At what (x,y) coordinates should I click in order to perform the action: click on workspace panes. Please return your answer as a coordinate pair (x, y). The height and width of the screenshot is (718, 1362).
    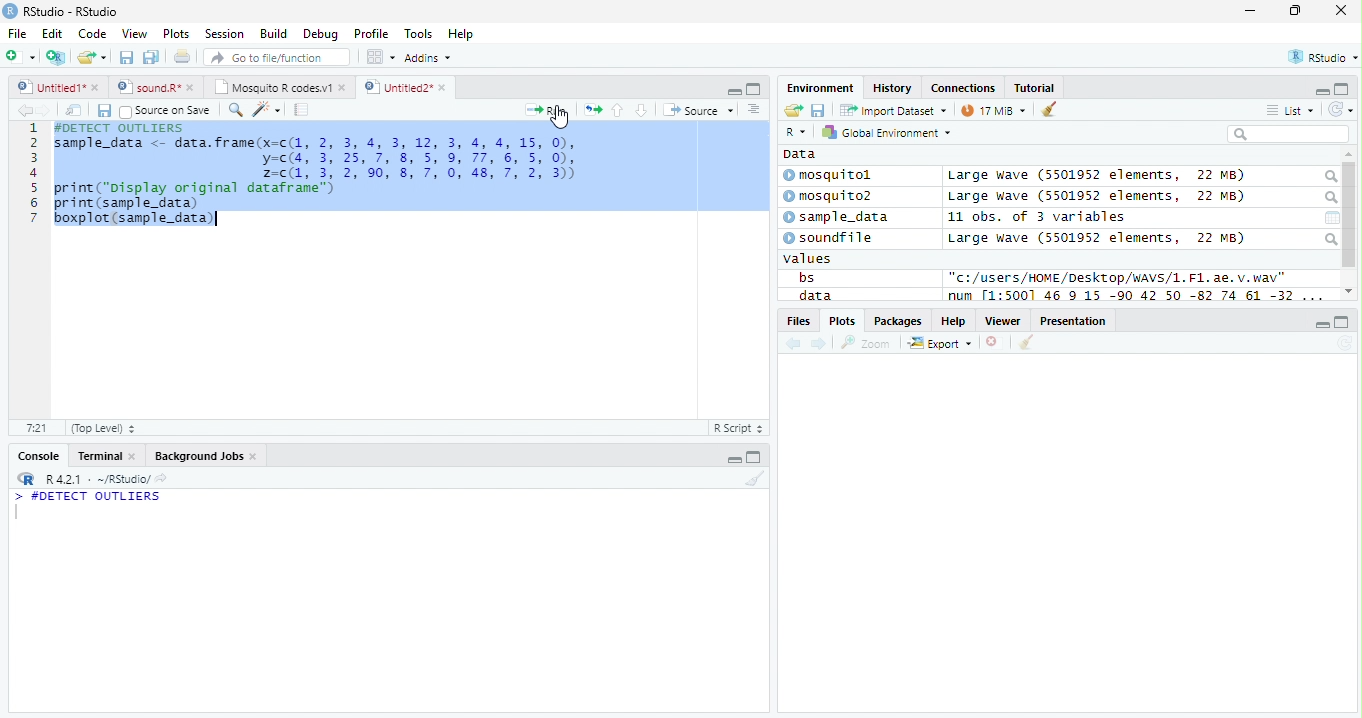
    Looking at the image, I should click on (382, 57).